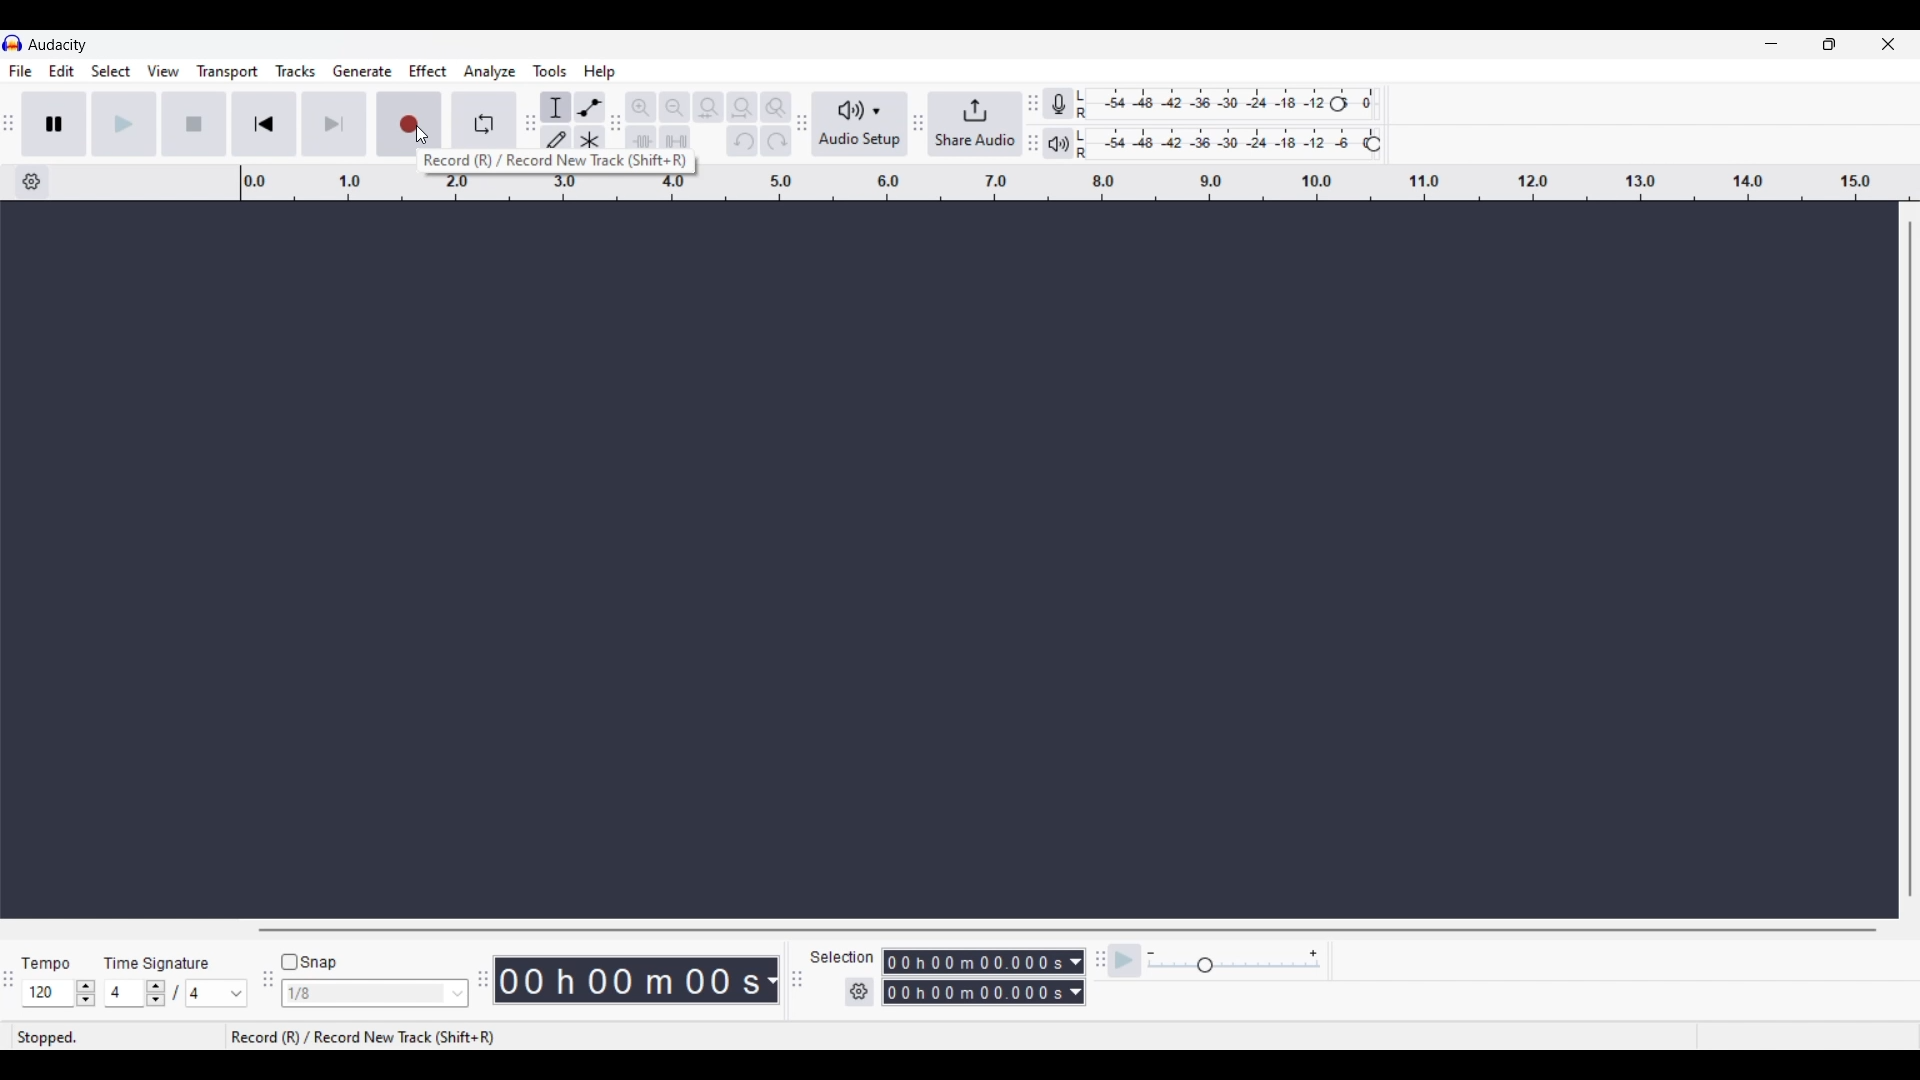  Describe the element at coordinates (228, 71) in the screenshot. I see `Transport menu` at that location.